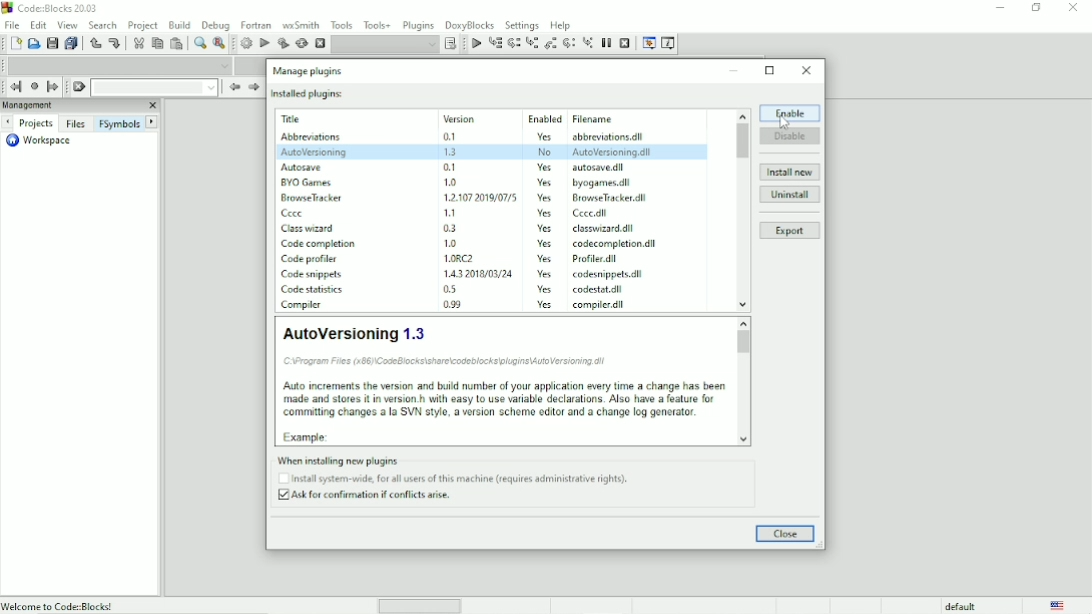 This screenshot has height=614, width=1092. I want to click on Run, so click(265, 44).